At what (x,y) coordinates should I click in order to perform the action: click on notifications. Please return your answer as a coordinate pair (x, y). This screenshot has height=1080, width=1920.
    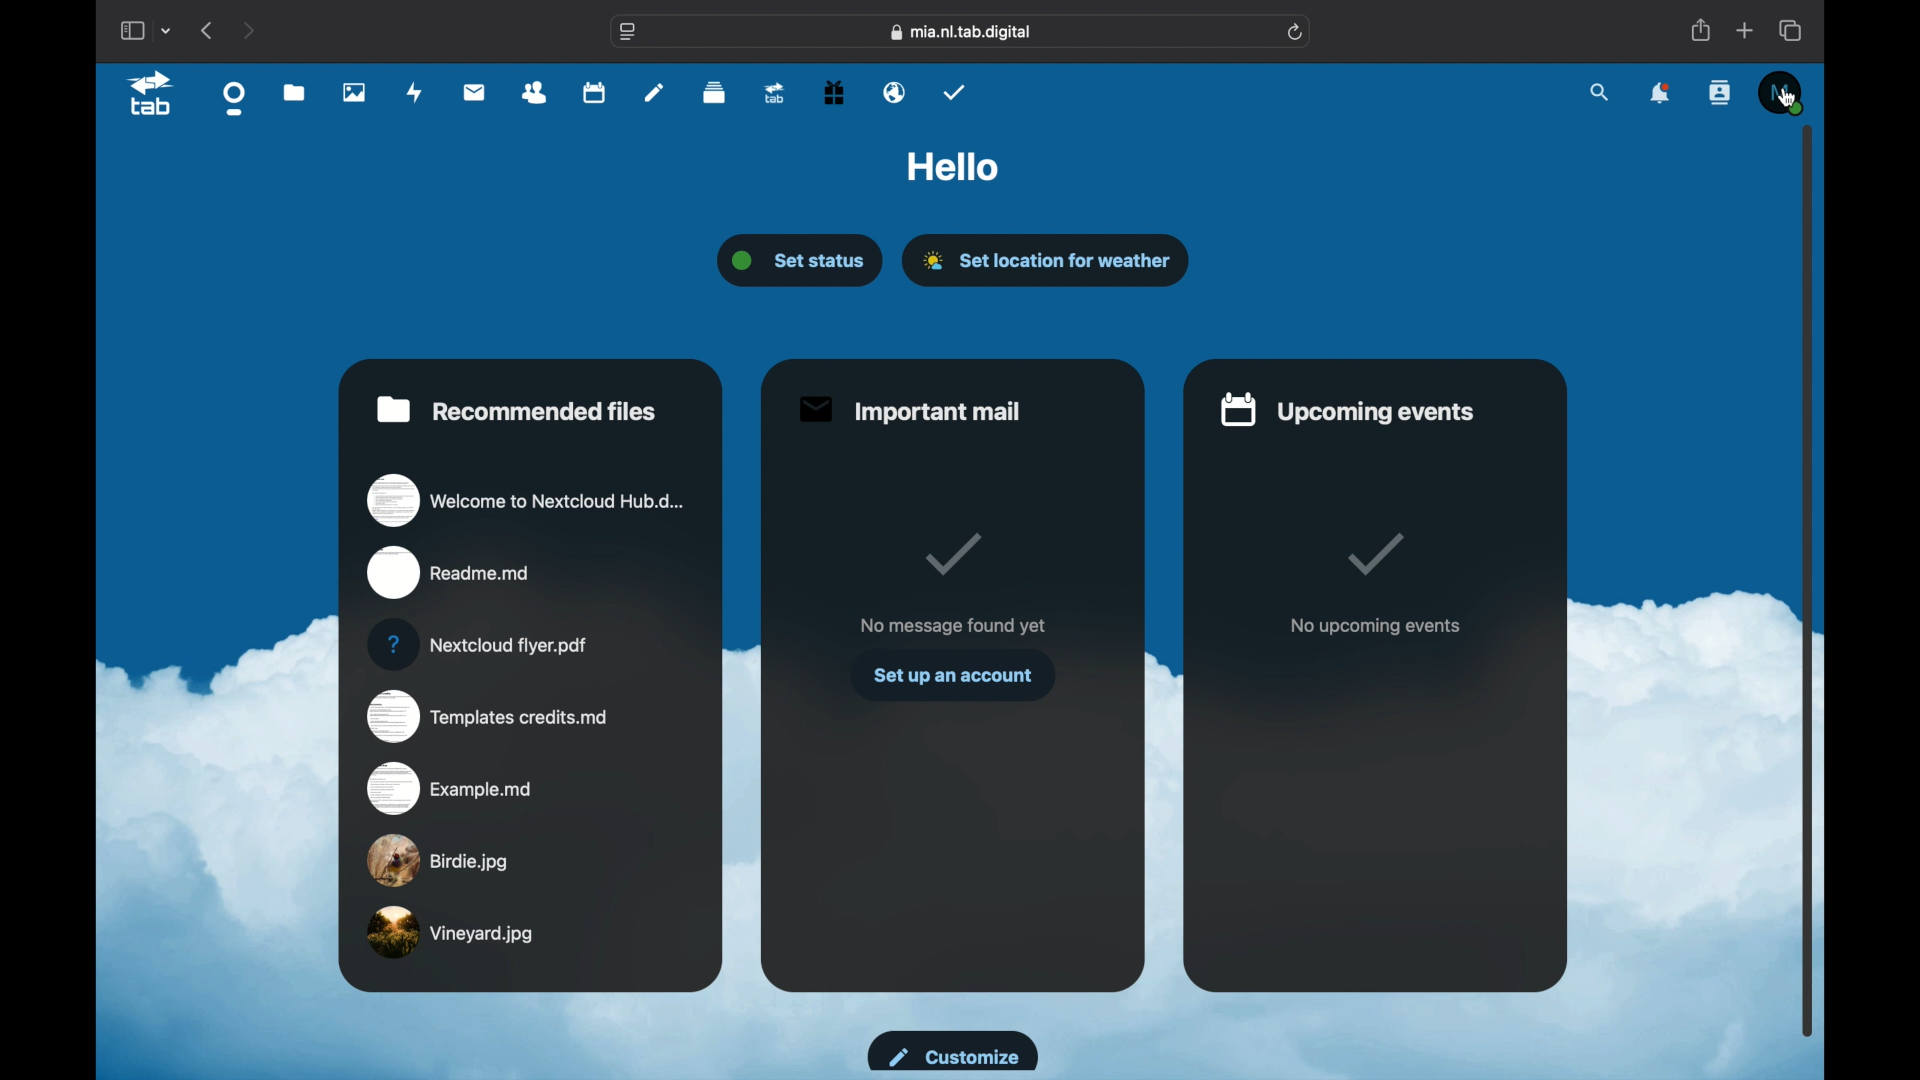
    Looking at the image, I should click on (1661, 95).